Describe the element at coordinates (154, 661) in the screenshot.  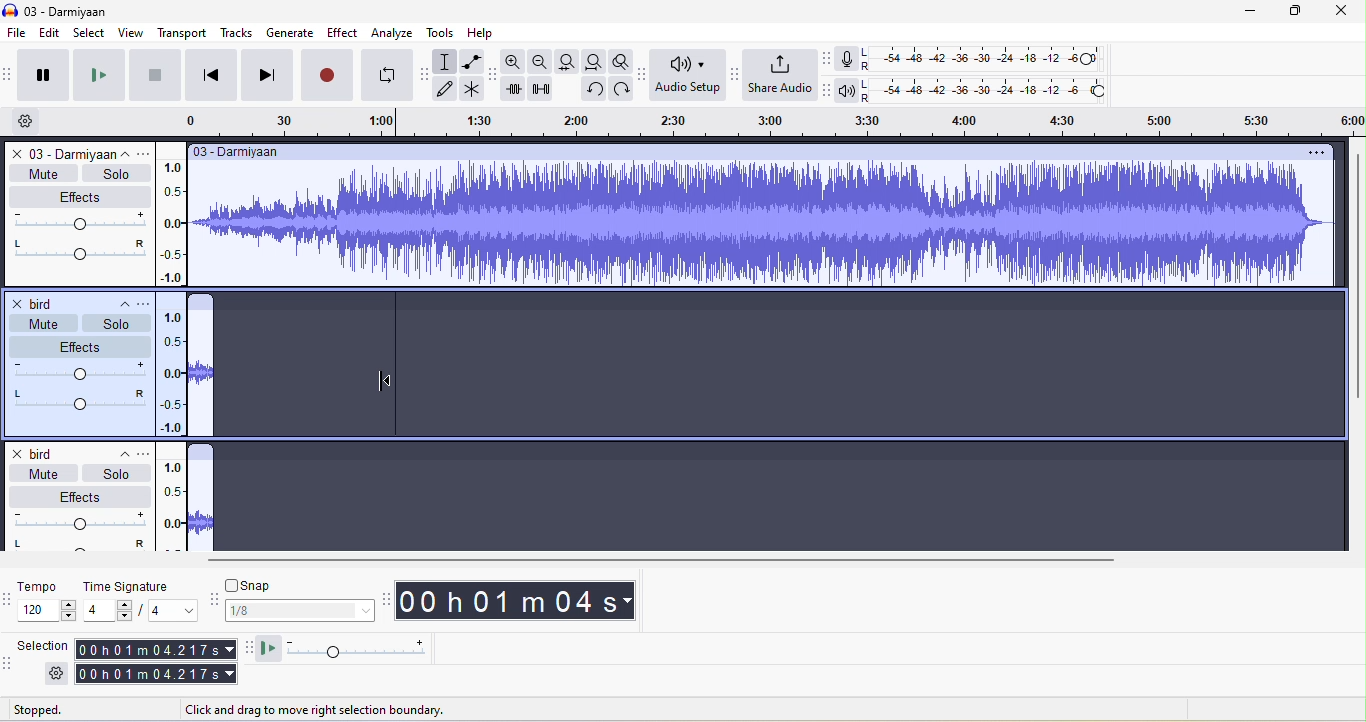
I see `00 h 01 m 04 217 s` at that location.